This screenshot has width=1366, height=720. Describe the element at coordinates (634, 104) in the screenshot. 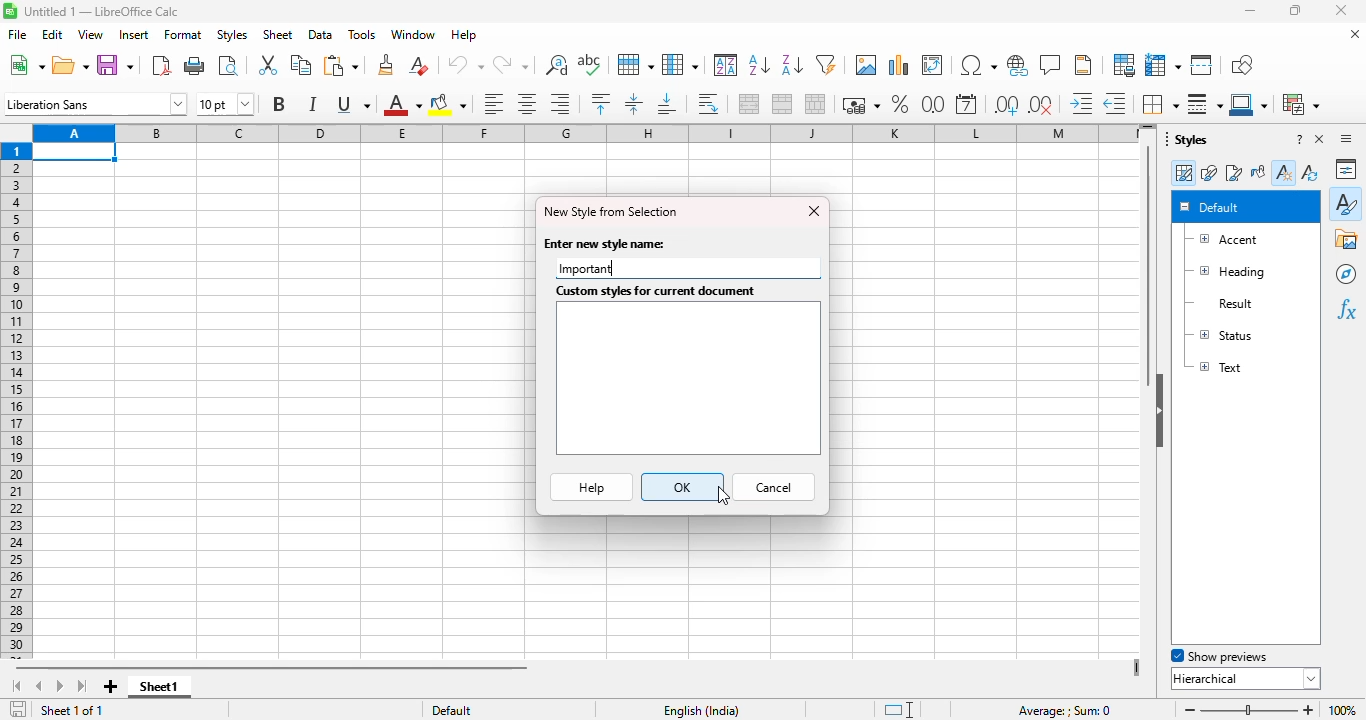

I see `center vertically` at that location.